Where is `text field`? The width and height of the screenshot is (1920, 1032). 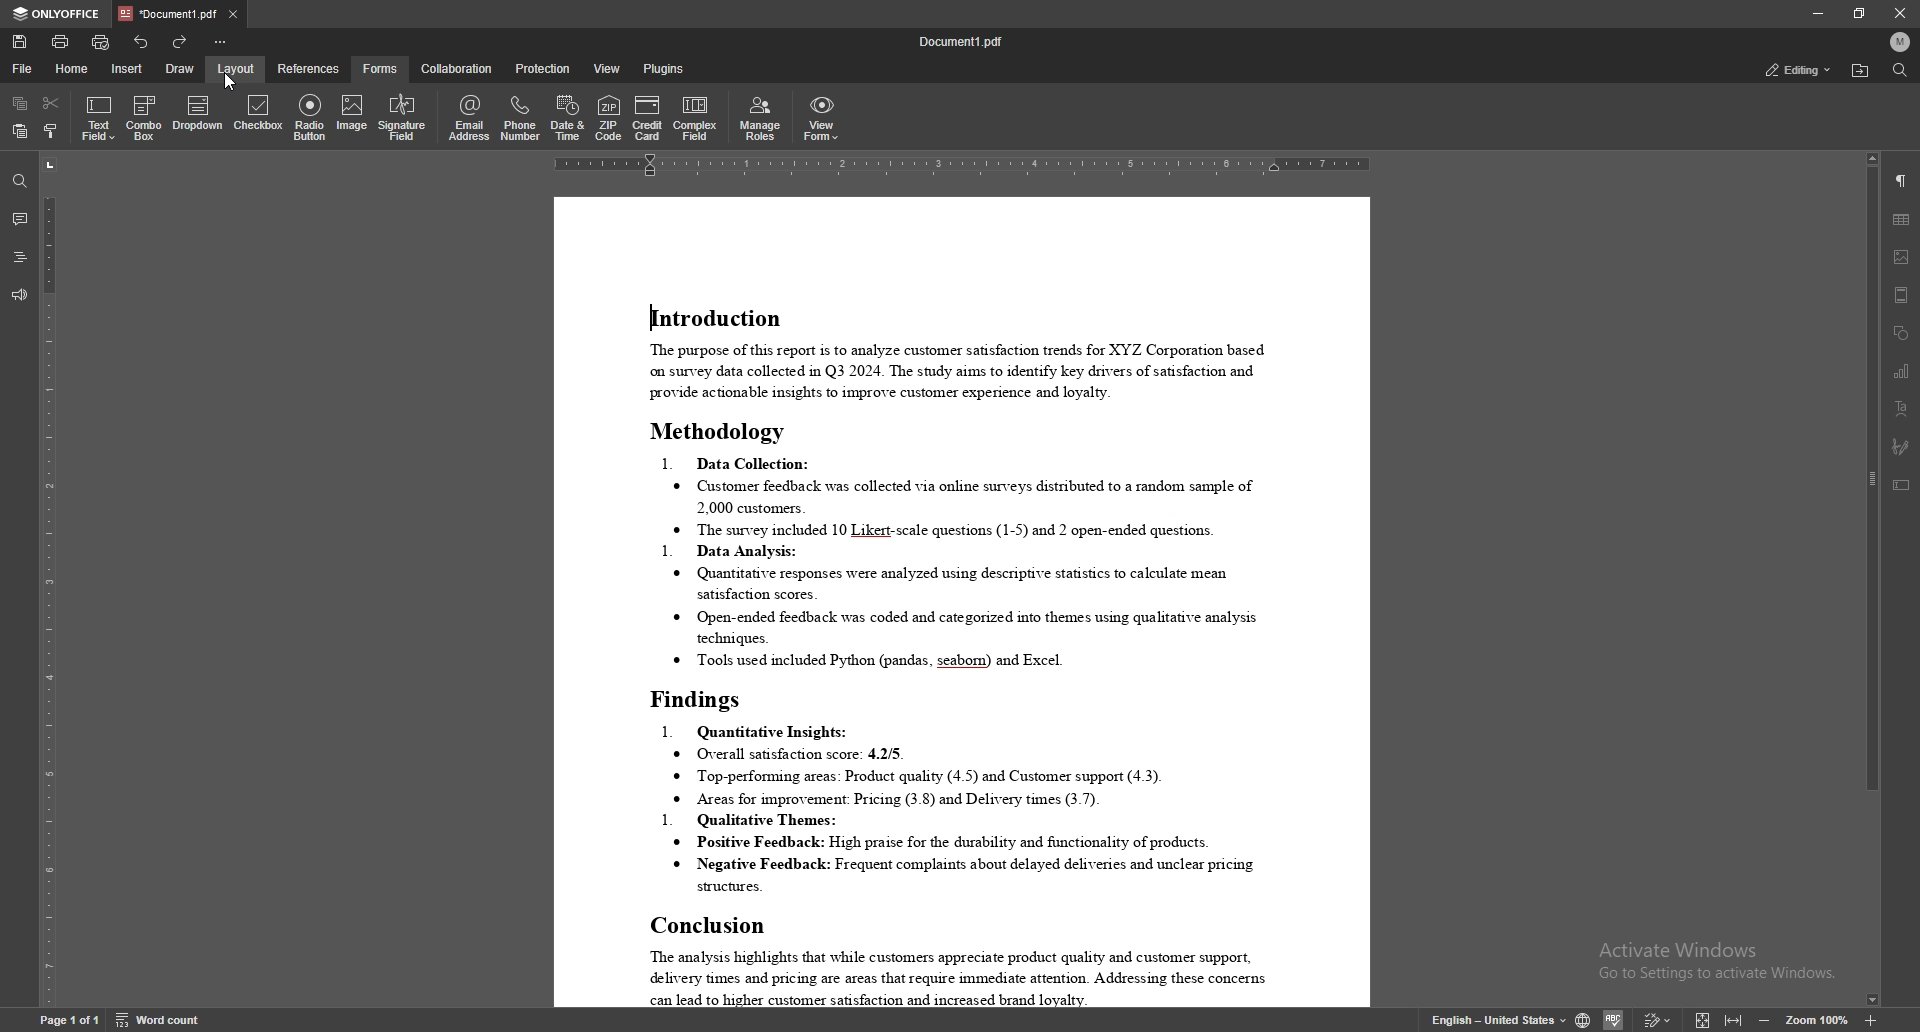
text field is located at coordinates (98, 117).